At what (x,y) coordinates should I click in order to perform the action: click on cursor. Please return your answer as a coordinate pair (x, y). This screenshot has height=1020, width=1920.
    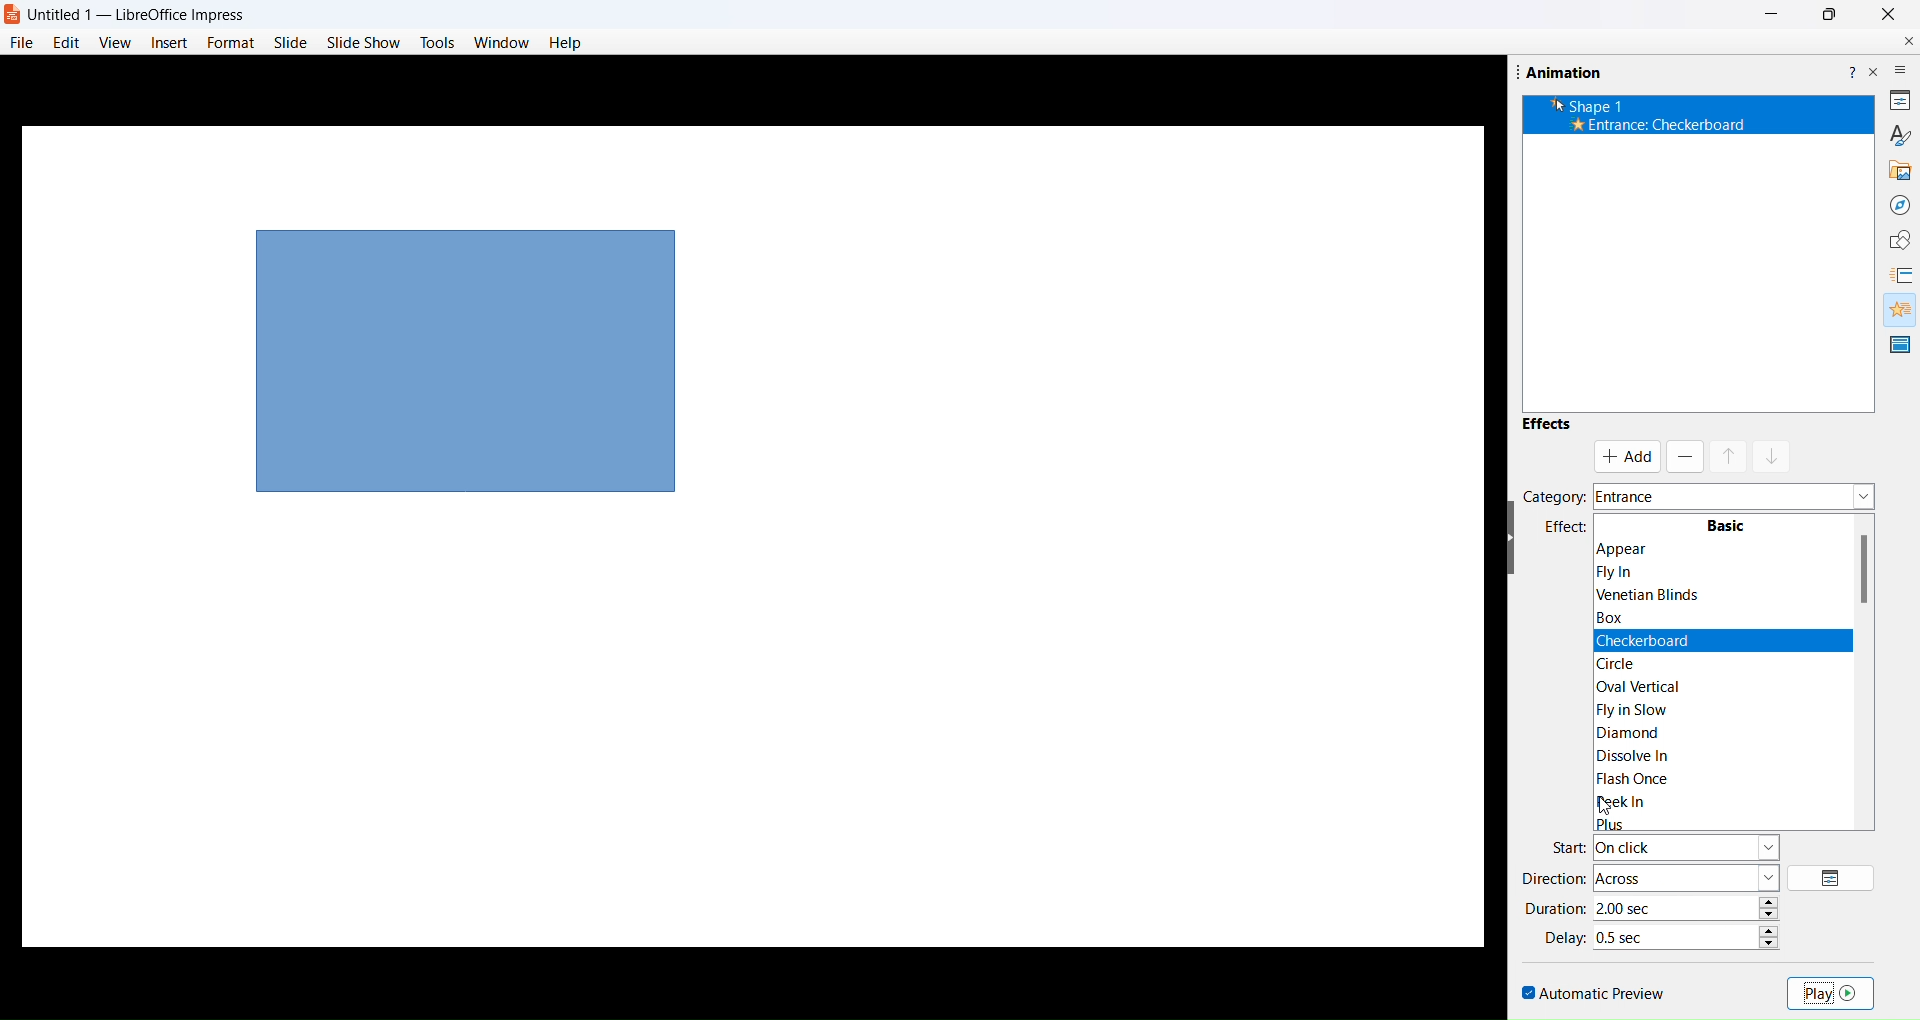
    Looking at the image, I should click on (1606, 810).